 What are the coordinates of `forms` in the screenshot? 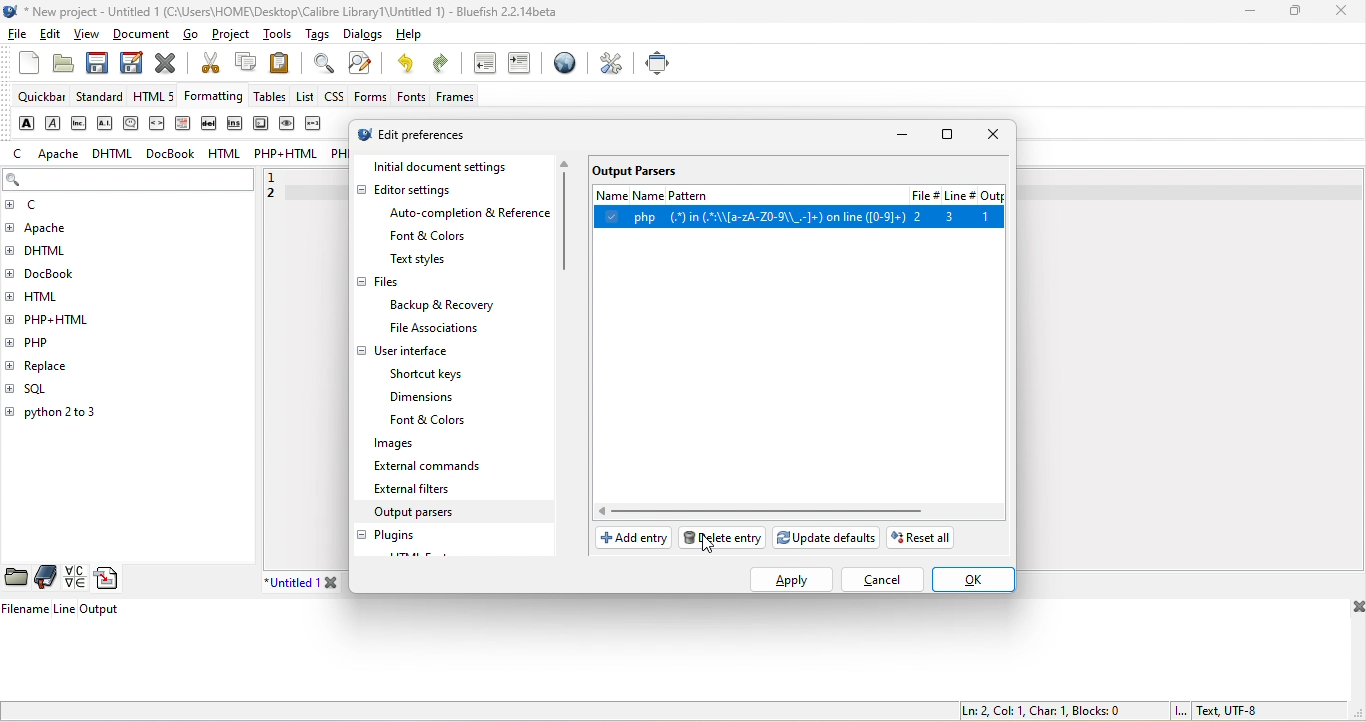 It's located at (370, 96).